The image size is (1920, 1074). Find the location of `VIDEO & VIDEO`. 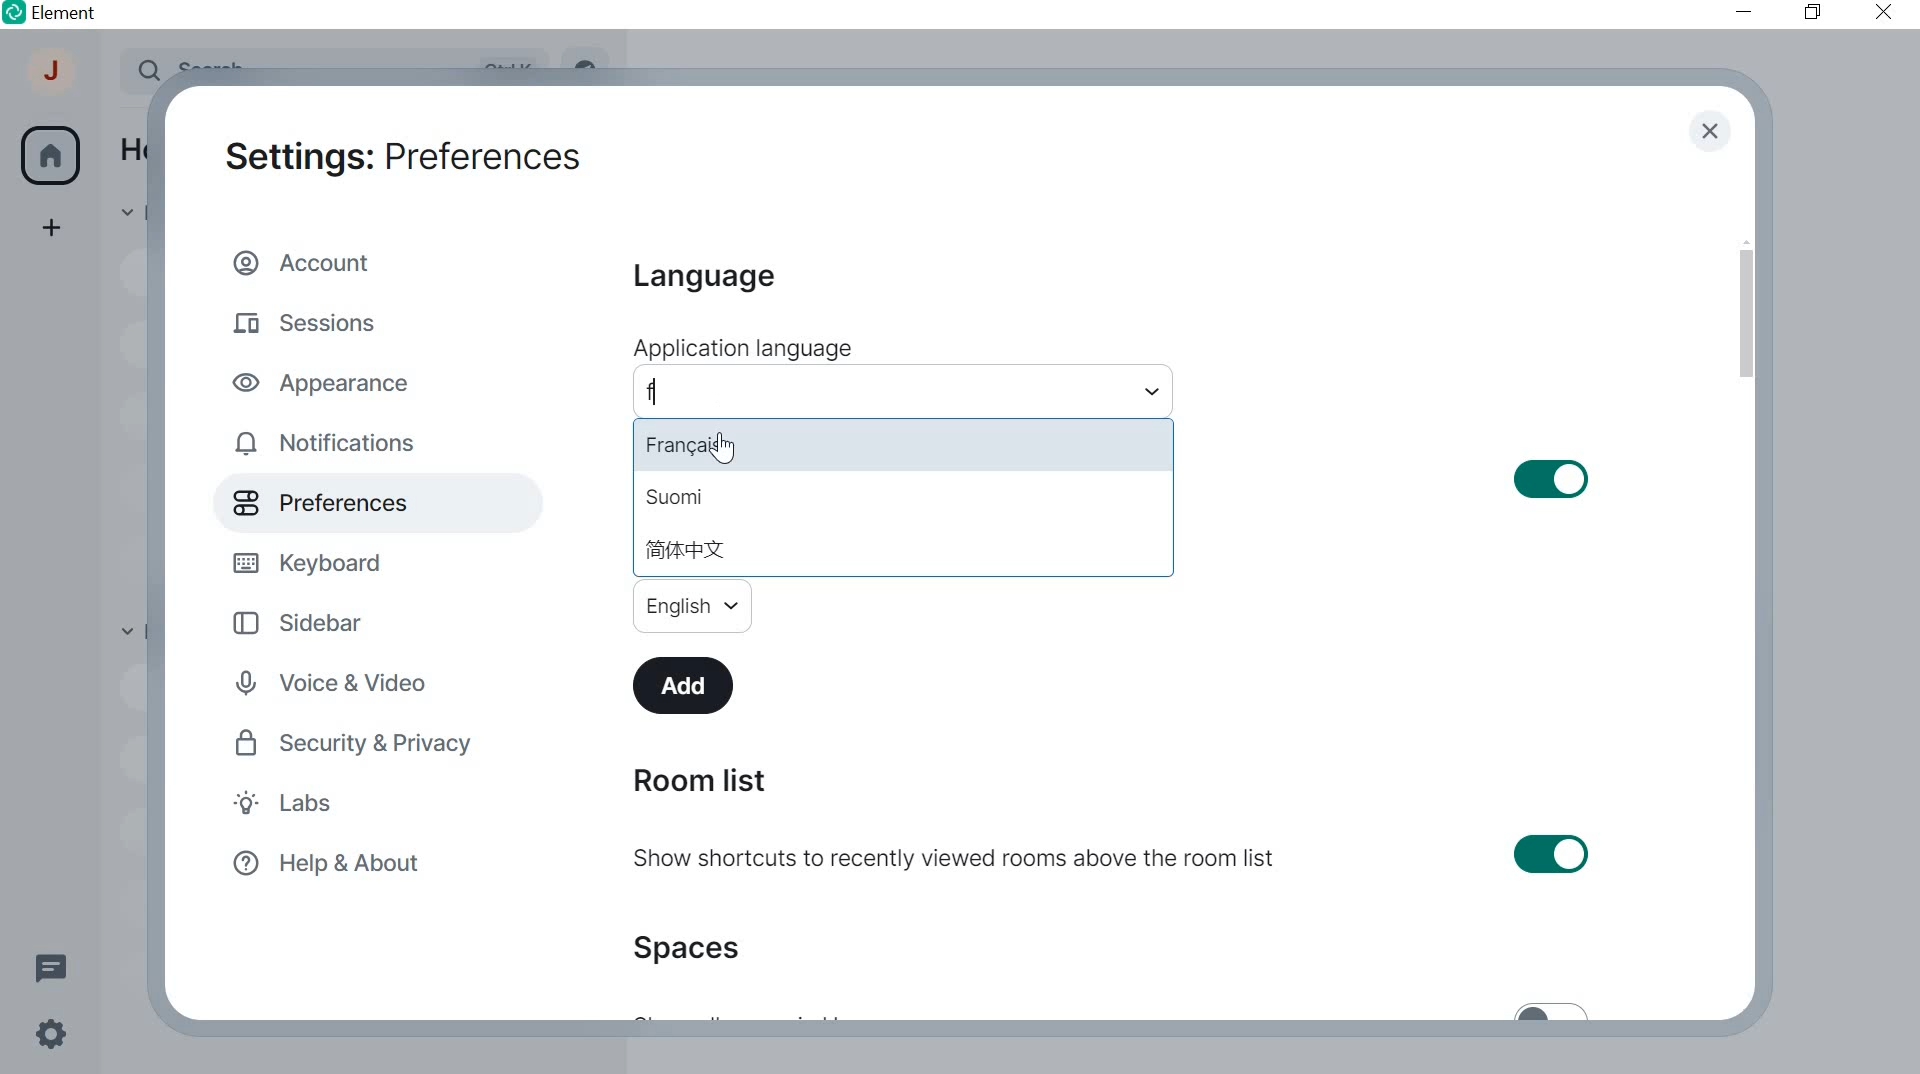

VIDEO & VIDEO is located at coordinates (349, 685).